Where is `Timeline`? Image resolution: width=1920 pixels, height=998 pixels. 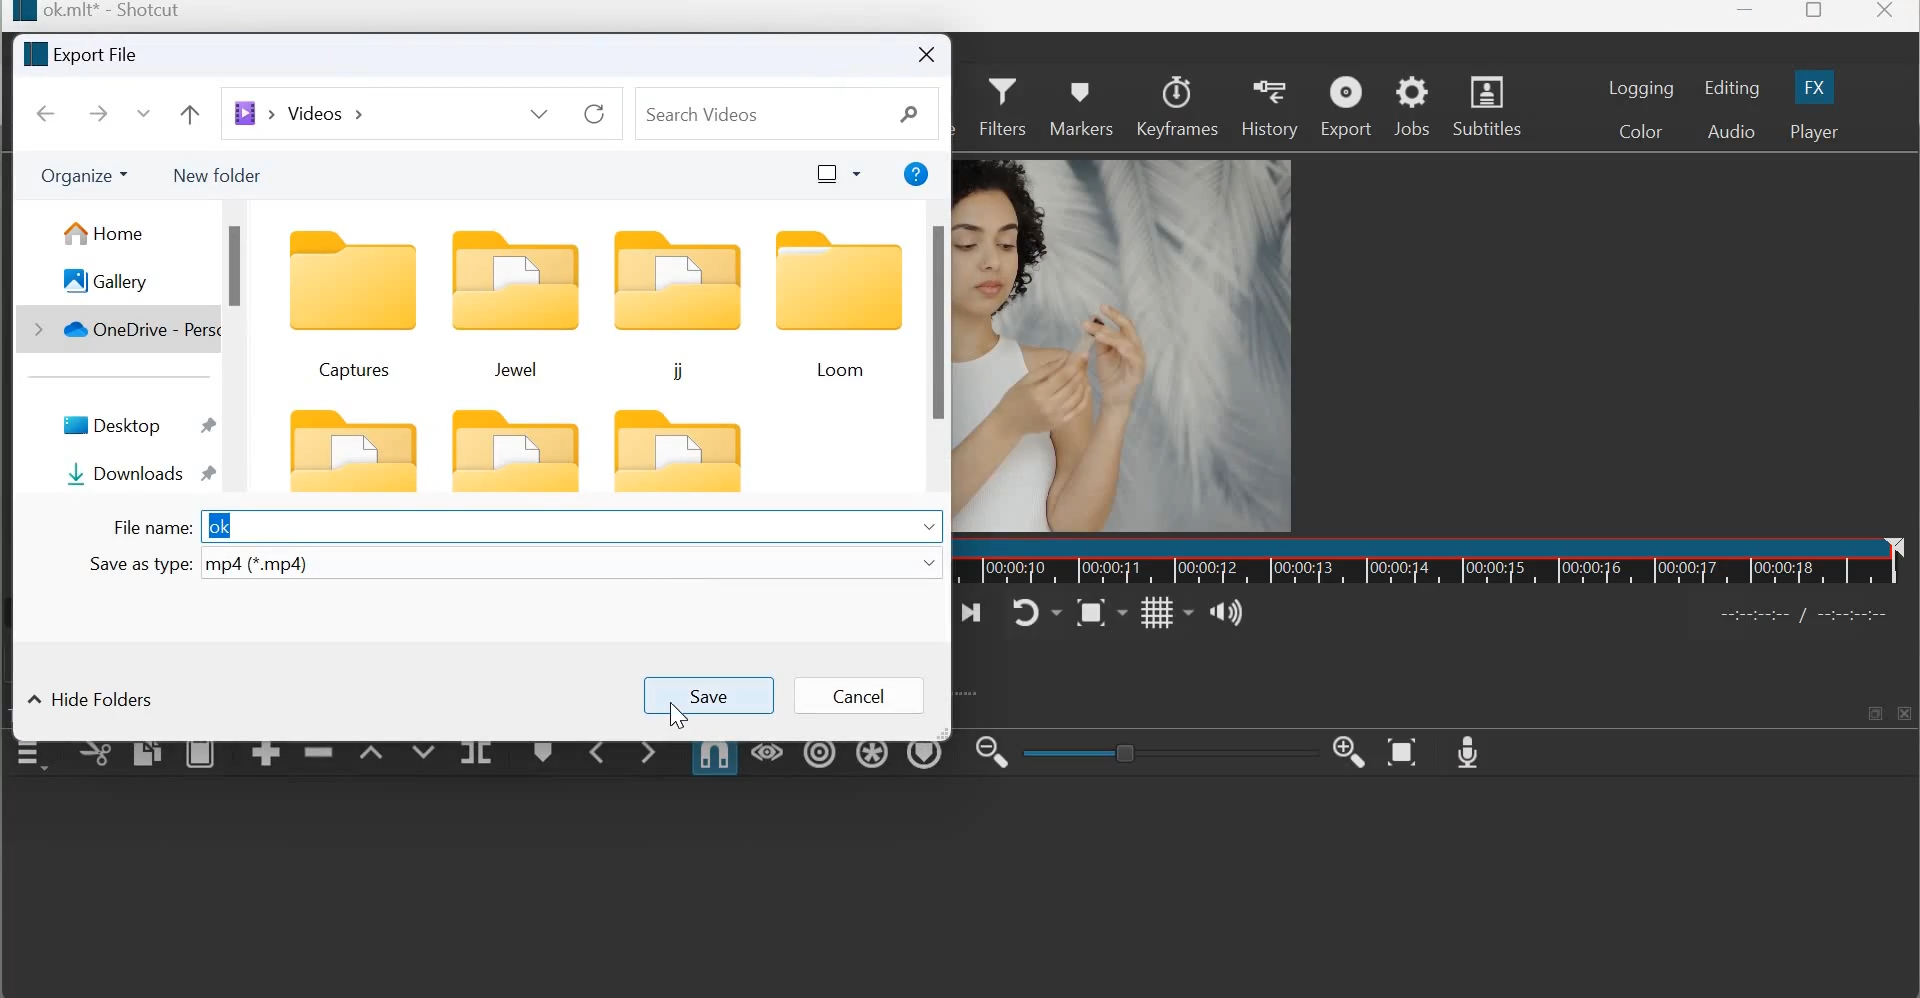
Timeline is located at coordinates (1442, 566).